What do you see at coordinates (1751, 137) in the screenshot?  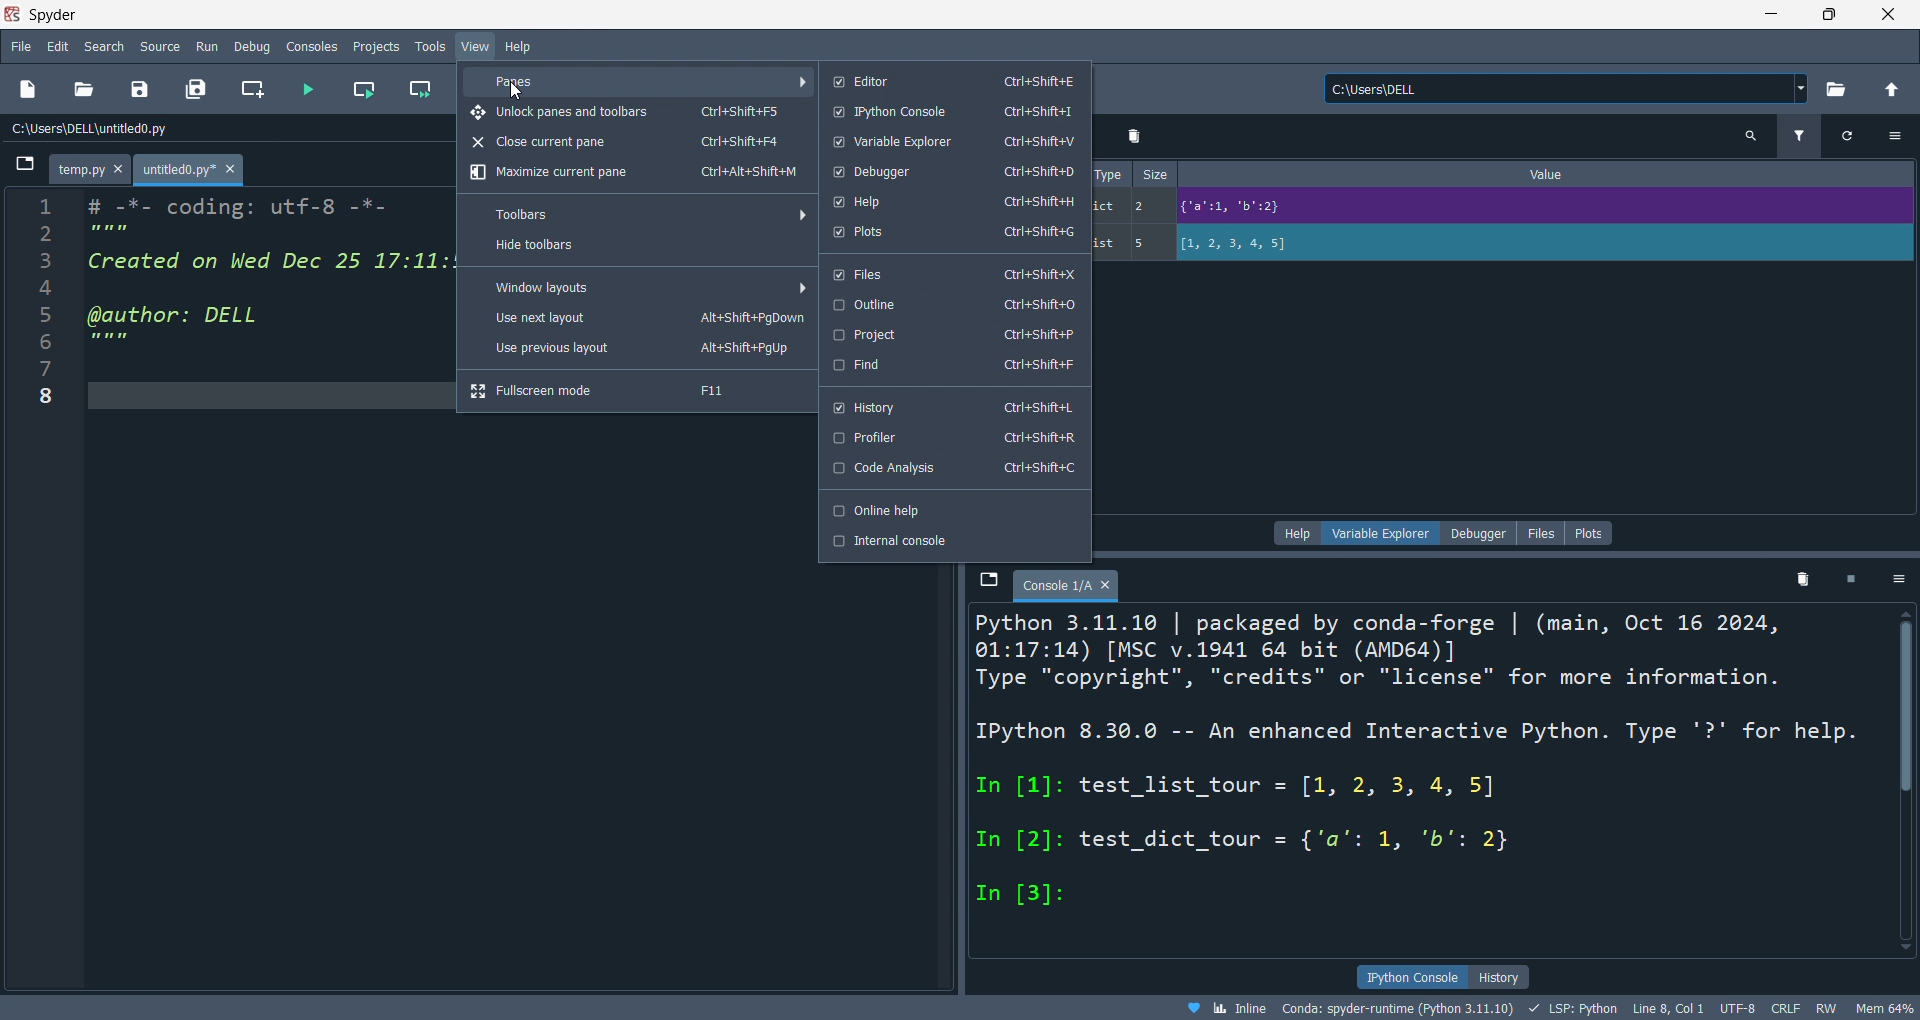 I see `search` at bounding box center [1751, 137].